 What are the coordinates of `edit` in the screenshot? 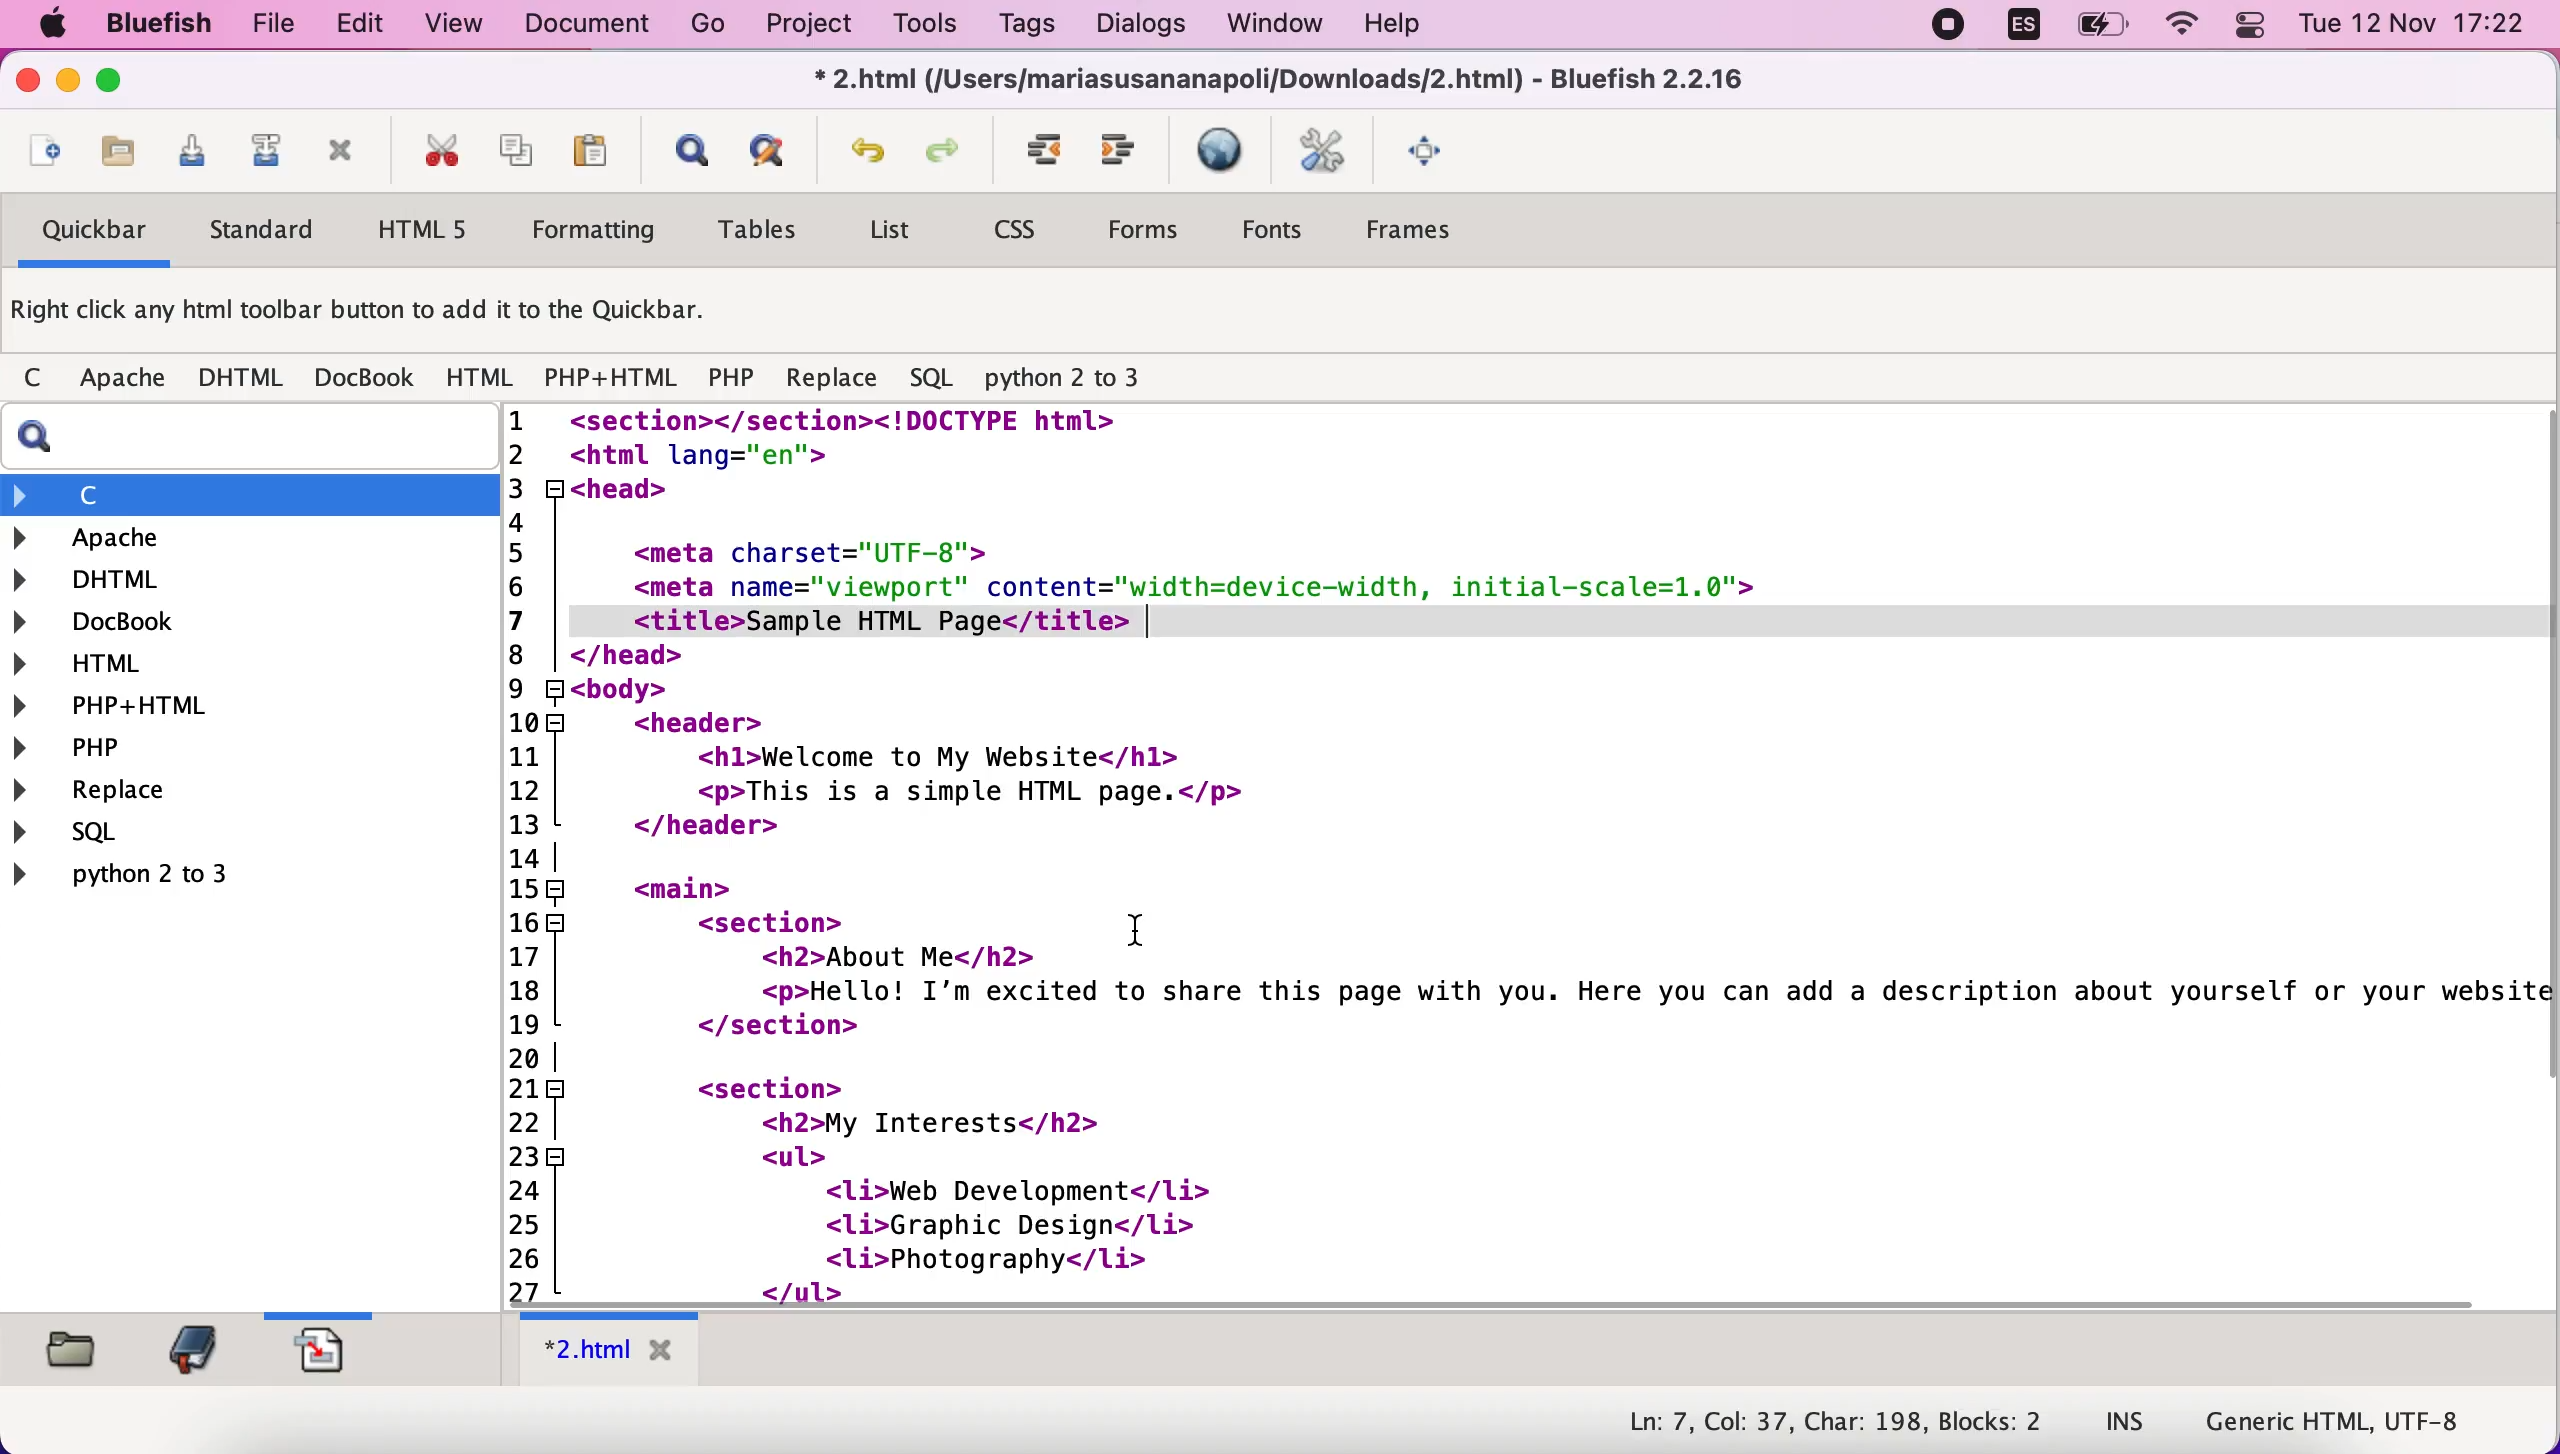 It's located at (365, 26).